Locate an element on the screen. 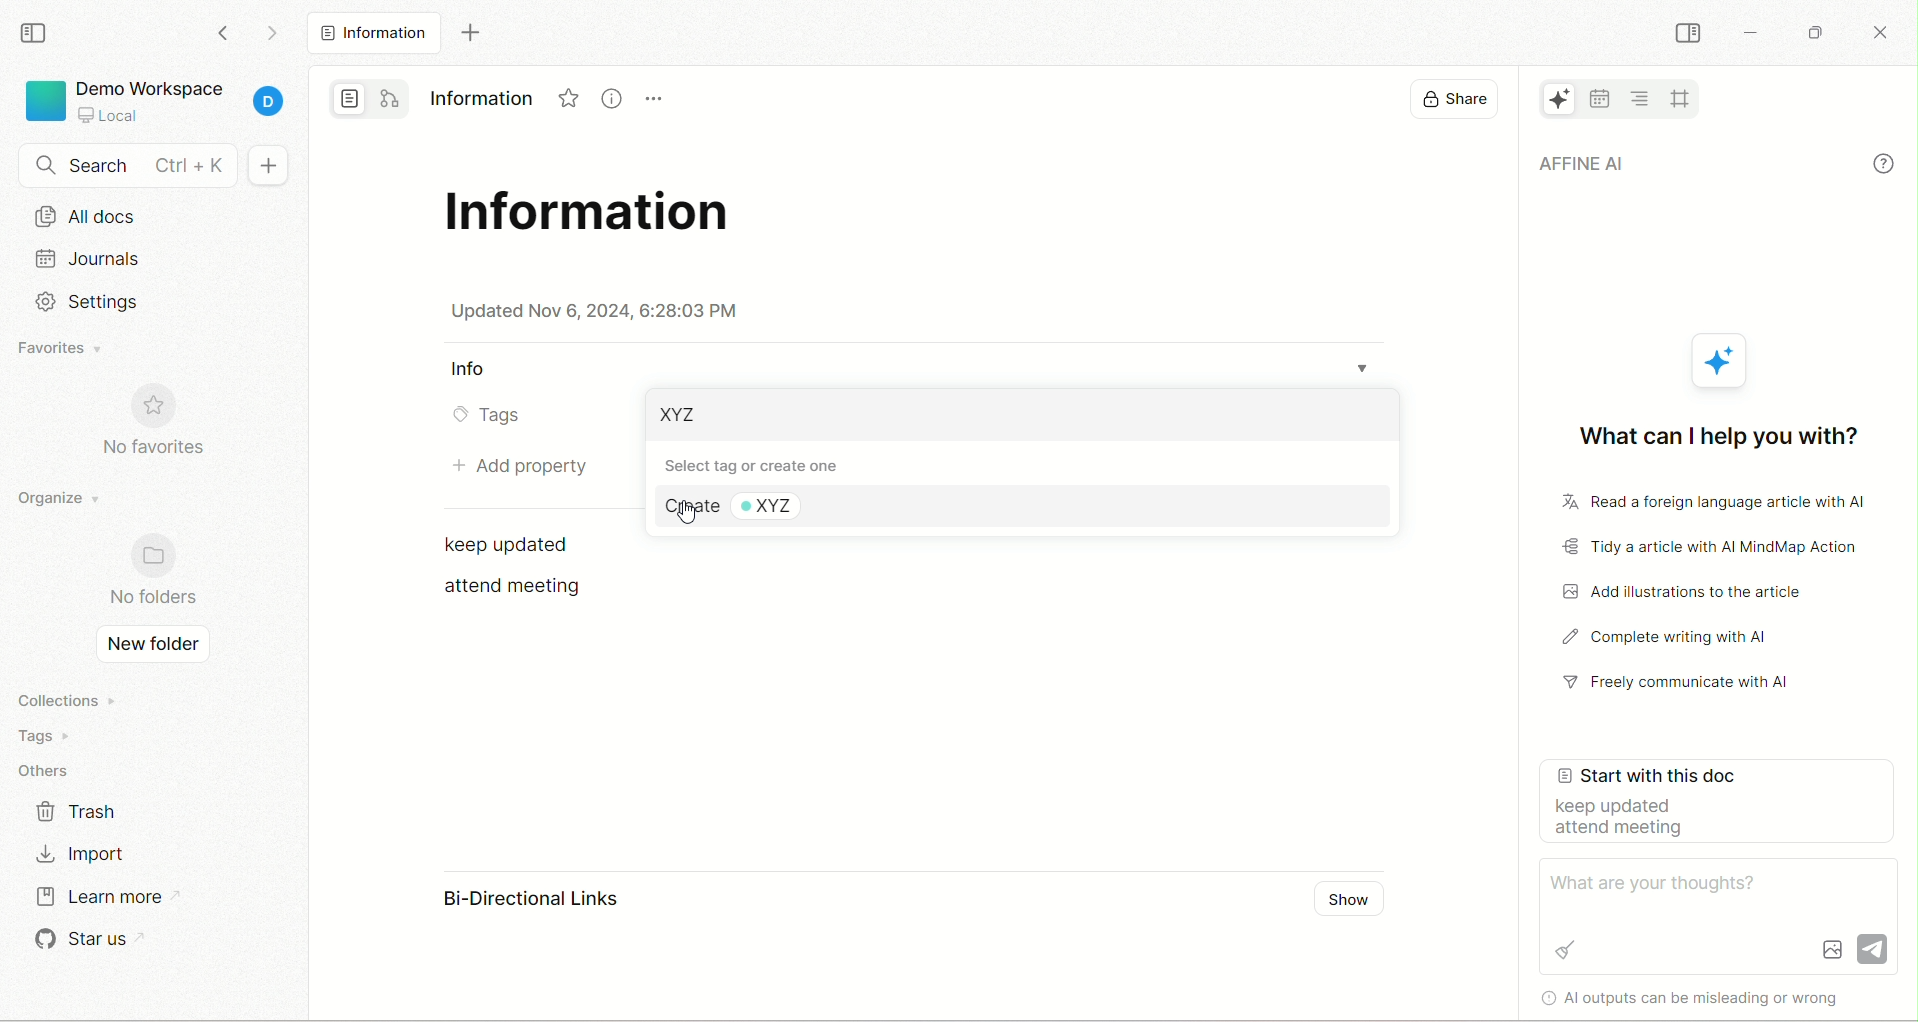 The width and height of the screenshot is (1918, 1022). what can I help you with is located at coordinates (1714, 431).